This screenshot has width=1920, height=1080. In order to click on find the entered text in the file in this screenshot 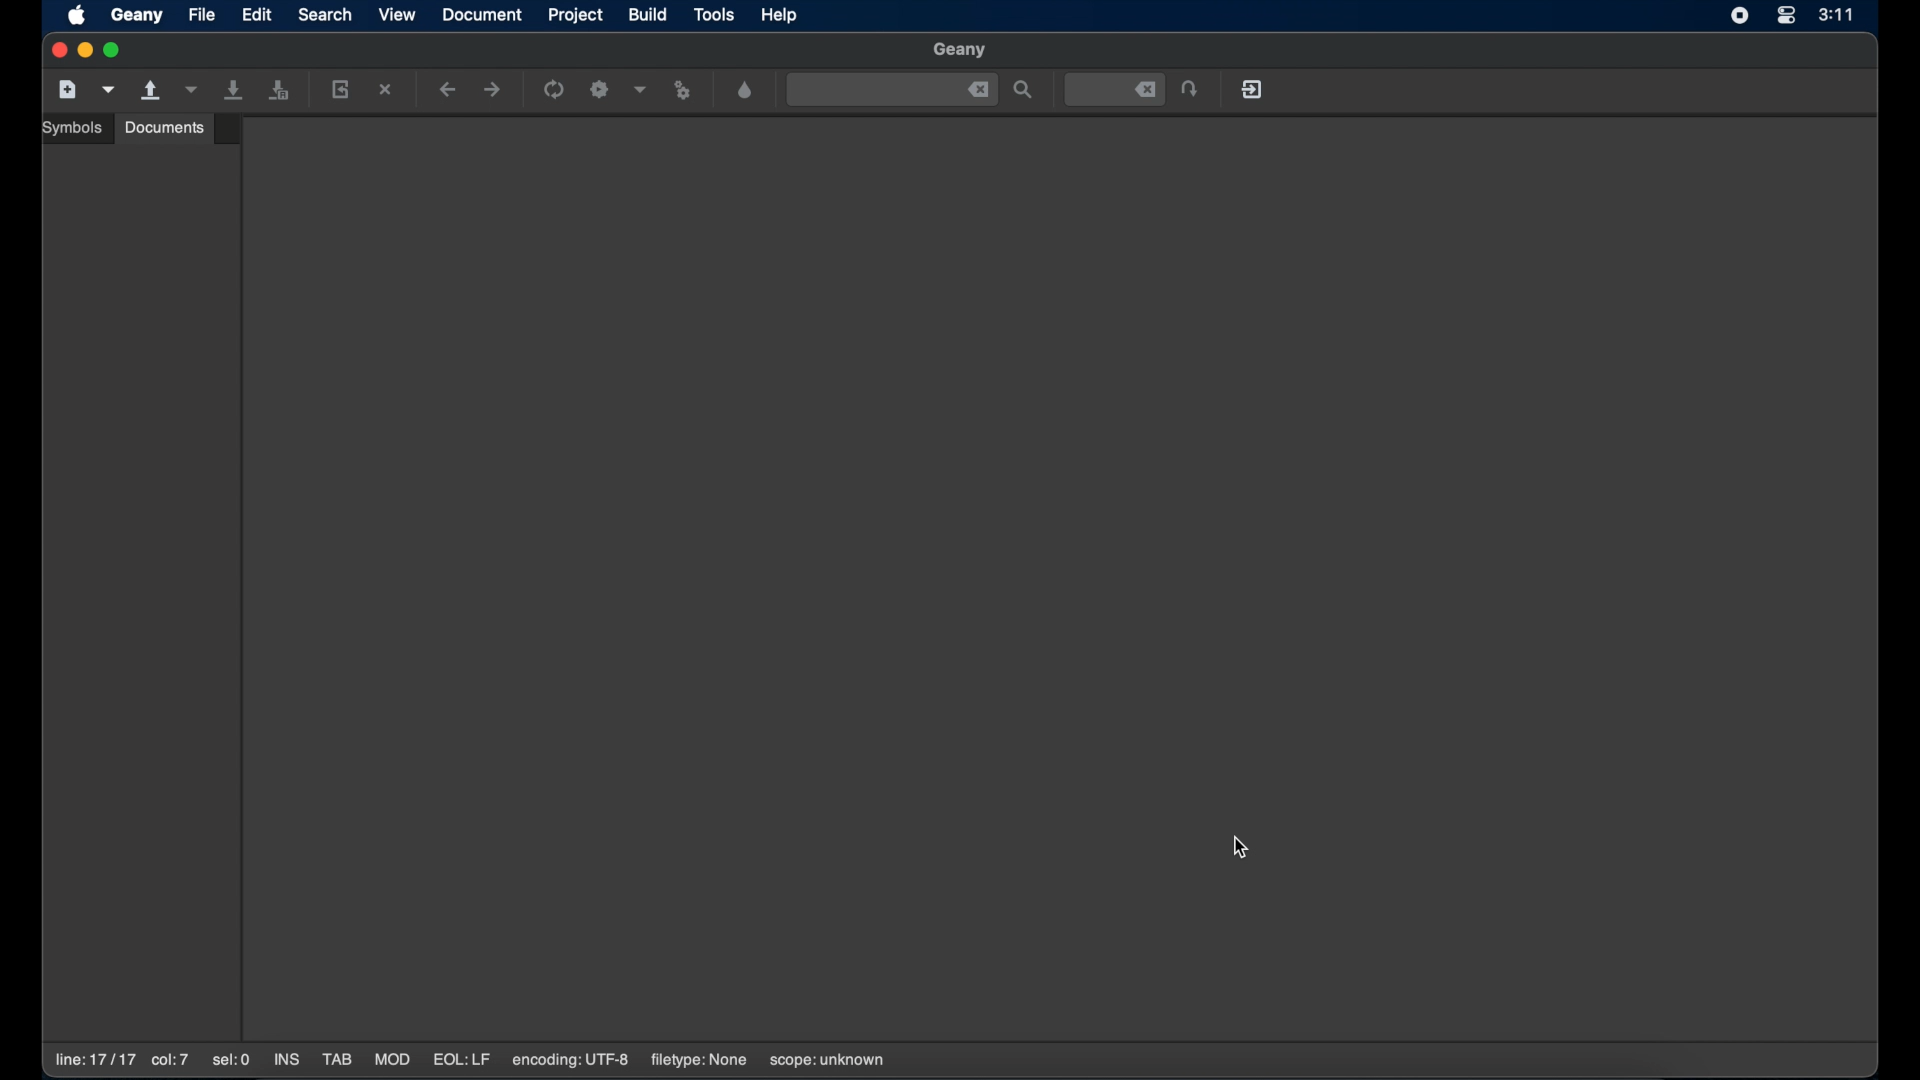, I will do `click(1024, 91)`.